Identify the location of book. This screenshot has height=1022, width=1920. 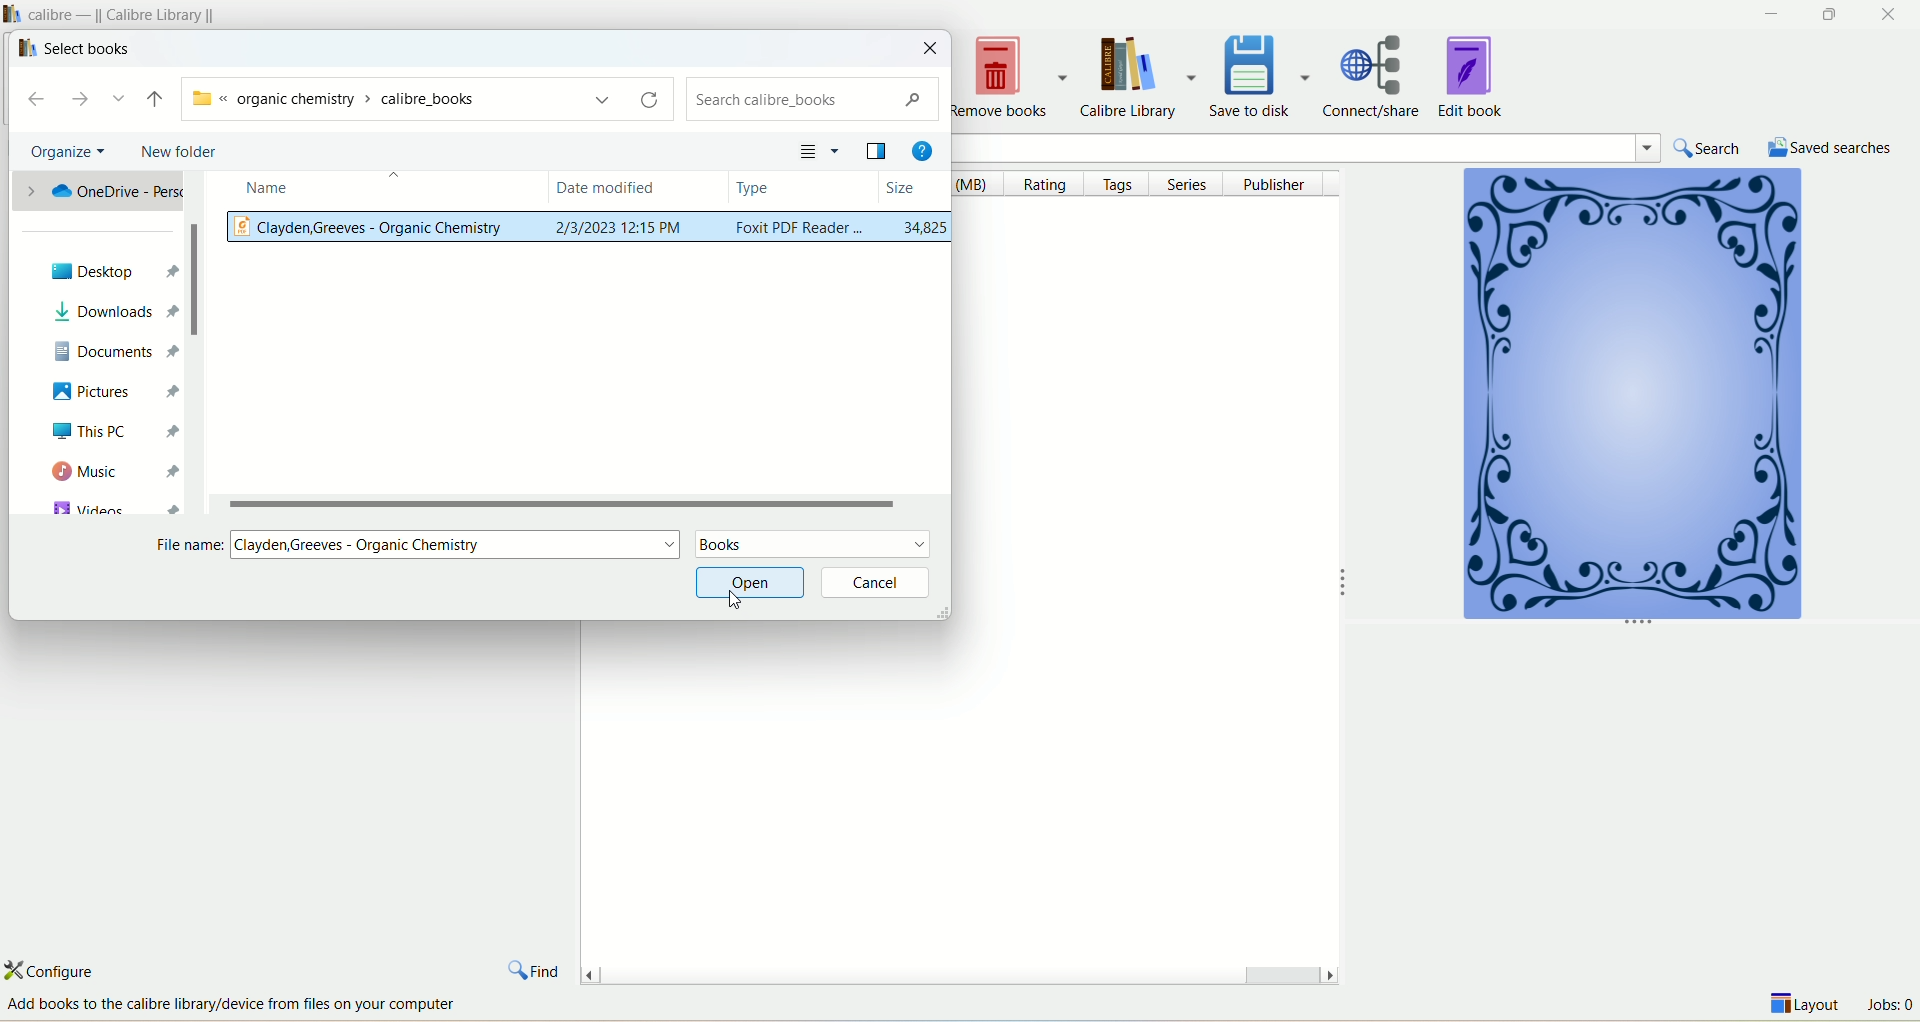
(1629, 399).